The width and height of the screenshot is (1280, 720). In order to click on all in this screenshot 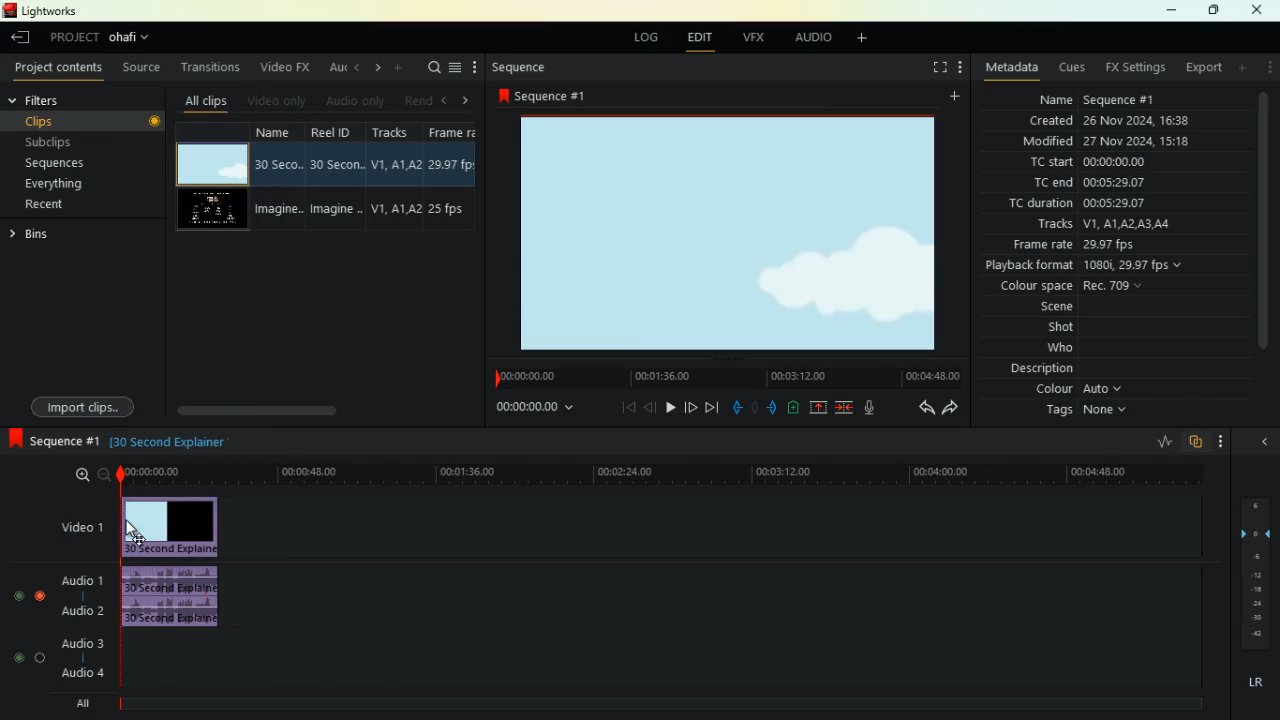, I will do `click(86, 706)`.